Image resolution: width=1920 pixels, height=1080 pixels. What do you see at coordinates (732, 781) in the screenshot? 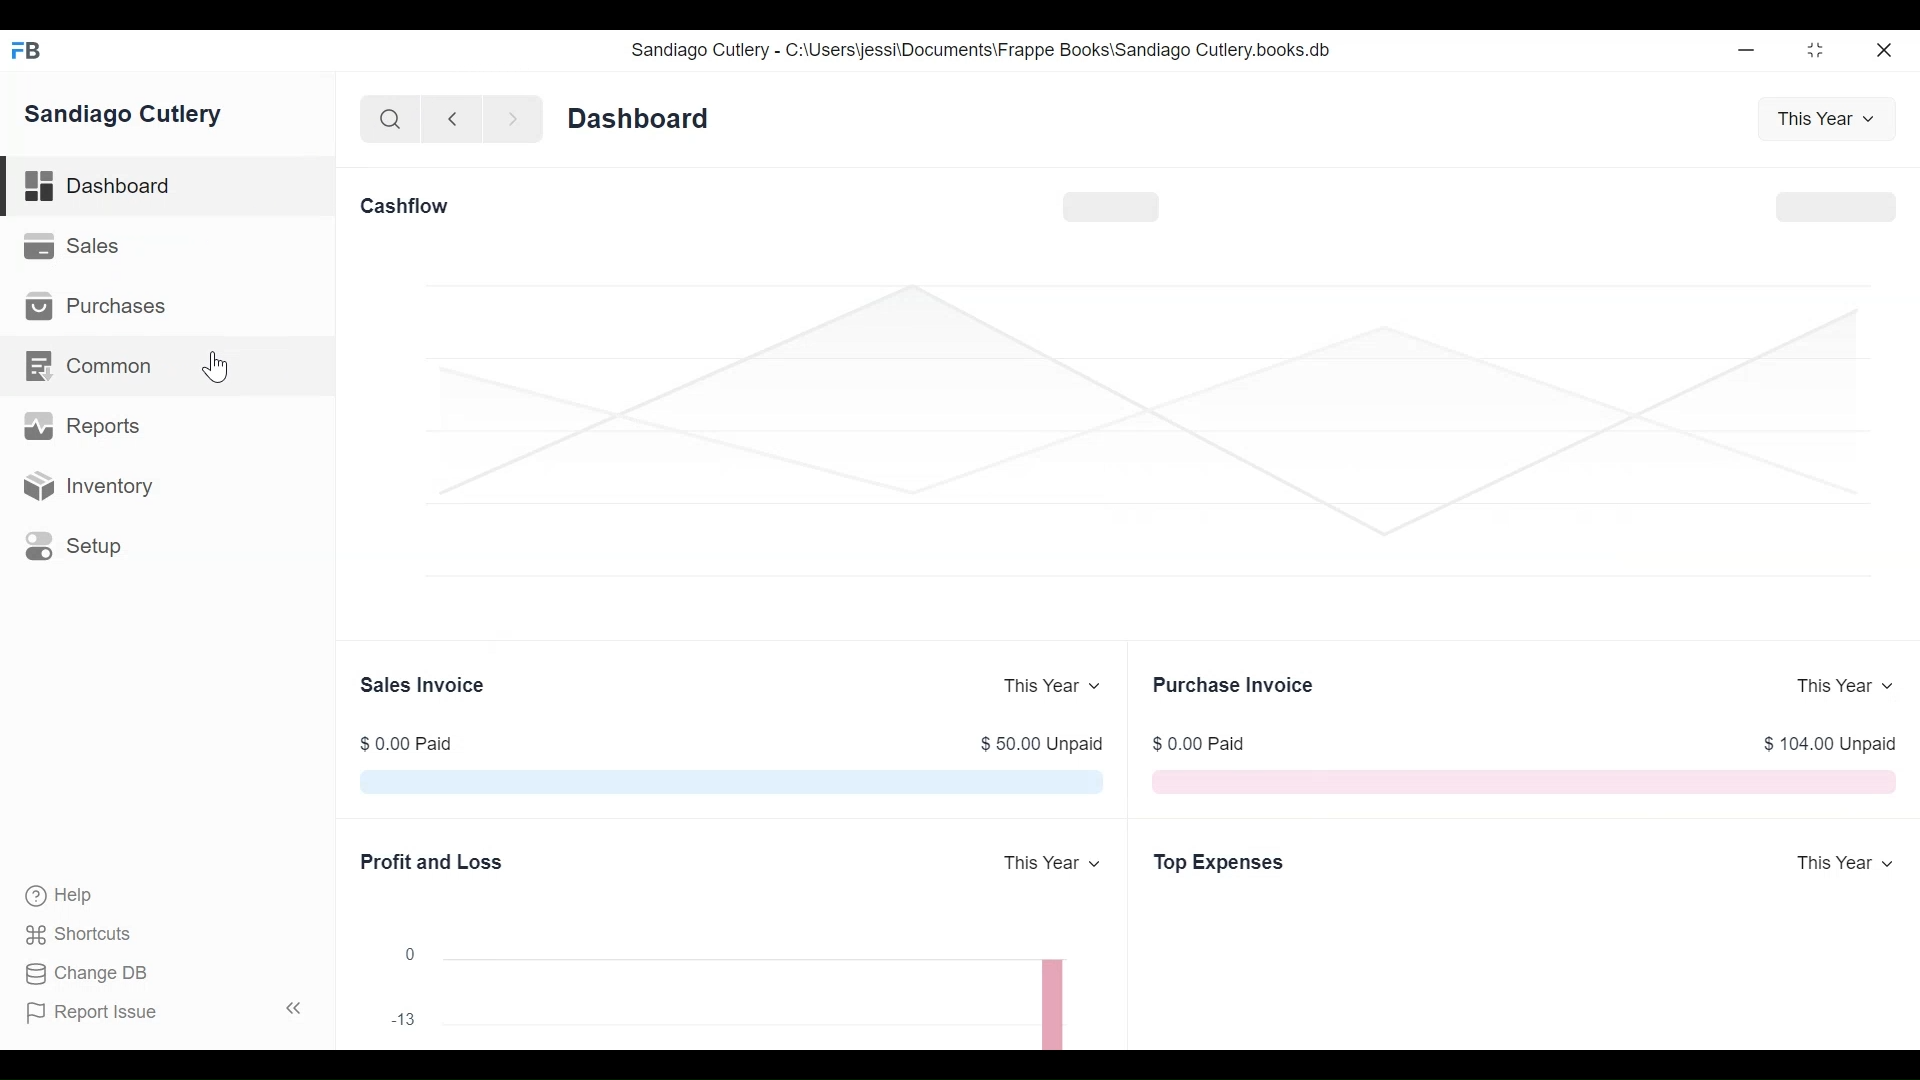
I see `The Sales Invoice chart shows the total outstanding amount which is pending from Sandiago Cutlery customers for your sales` at bounding box center [732, 781].